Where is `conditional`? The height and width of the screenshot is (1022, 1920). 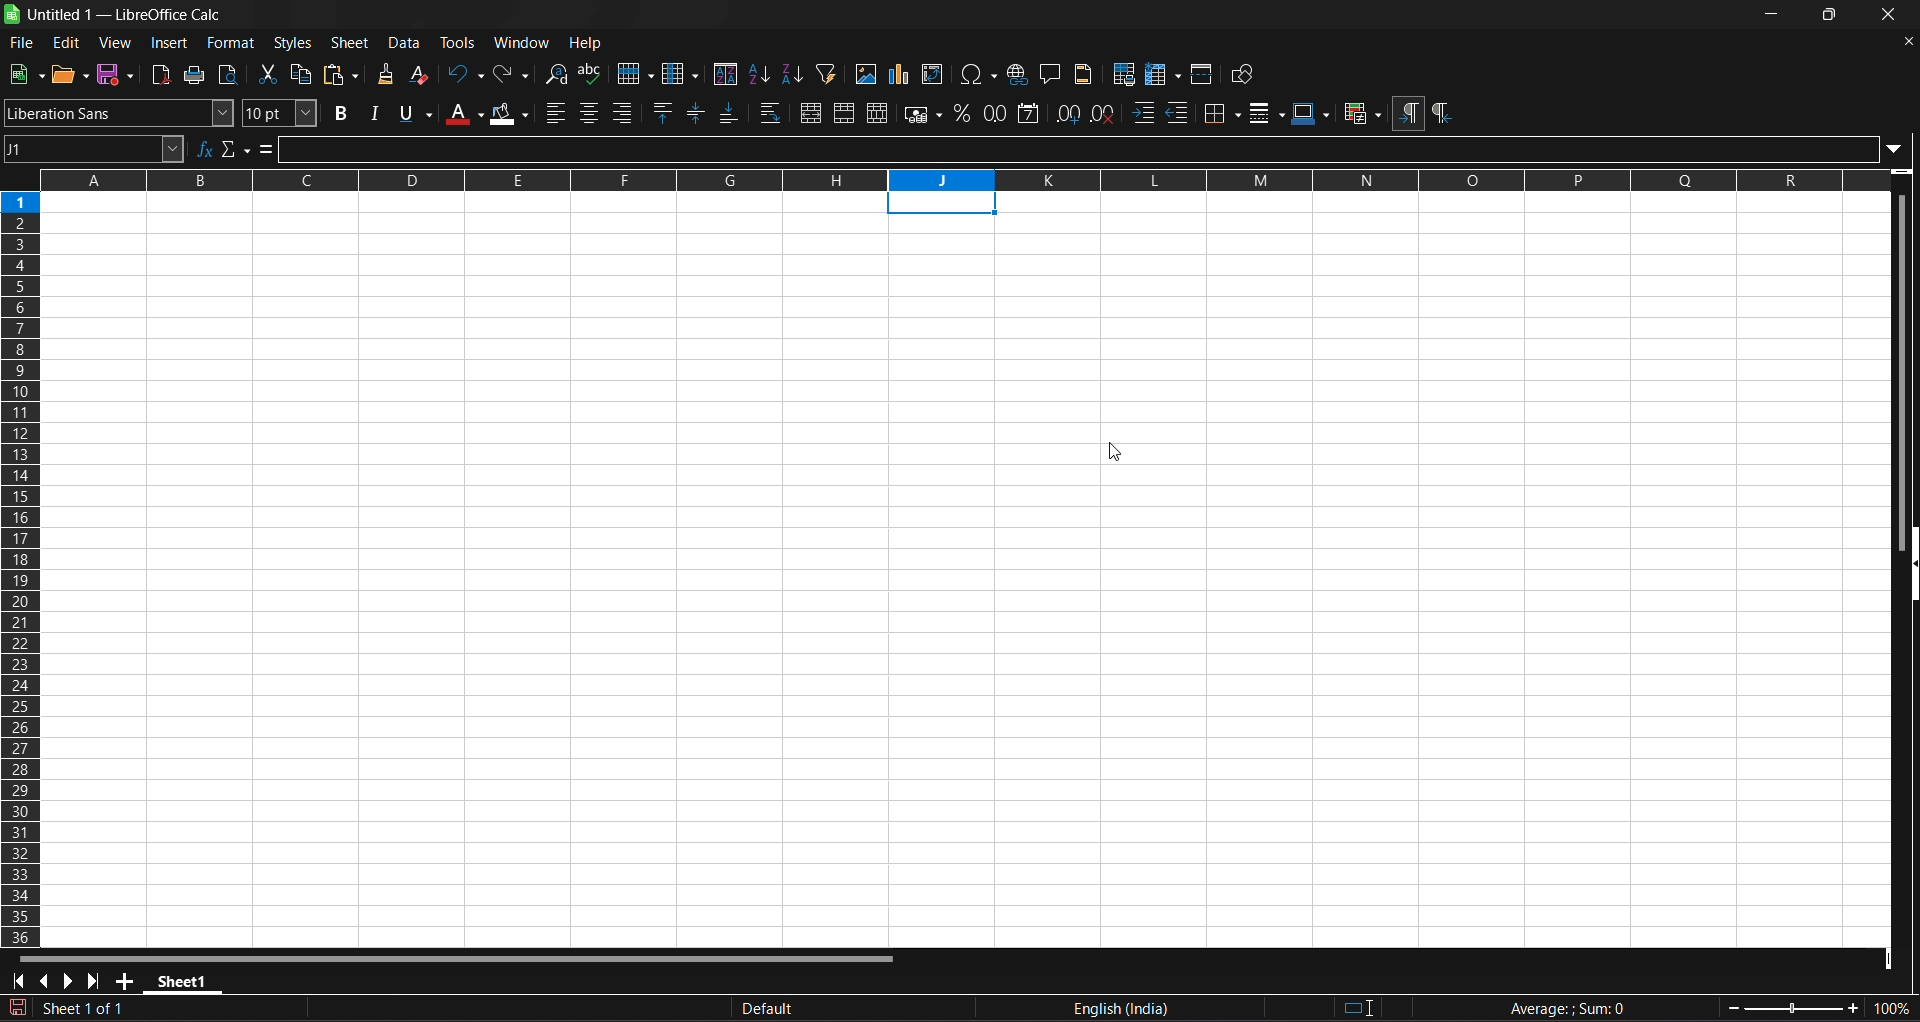
conditional is located at coordinates (1362, 114).